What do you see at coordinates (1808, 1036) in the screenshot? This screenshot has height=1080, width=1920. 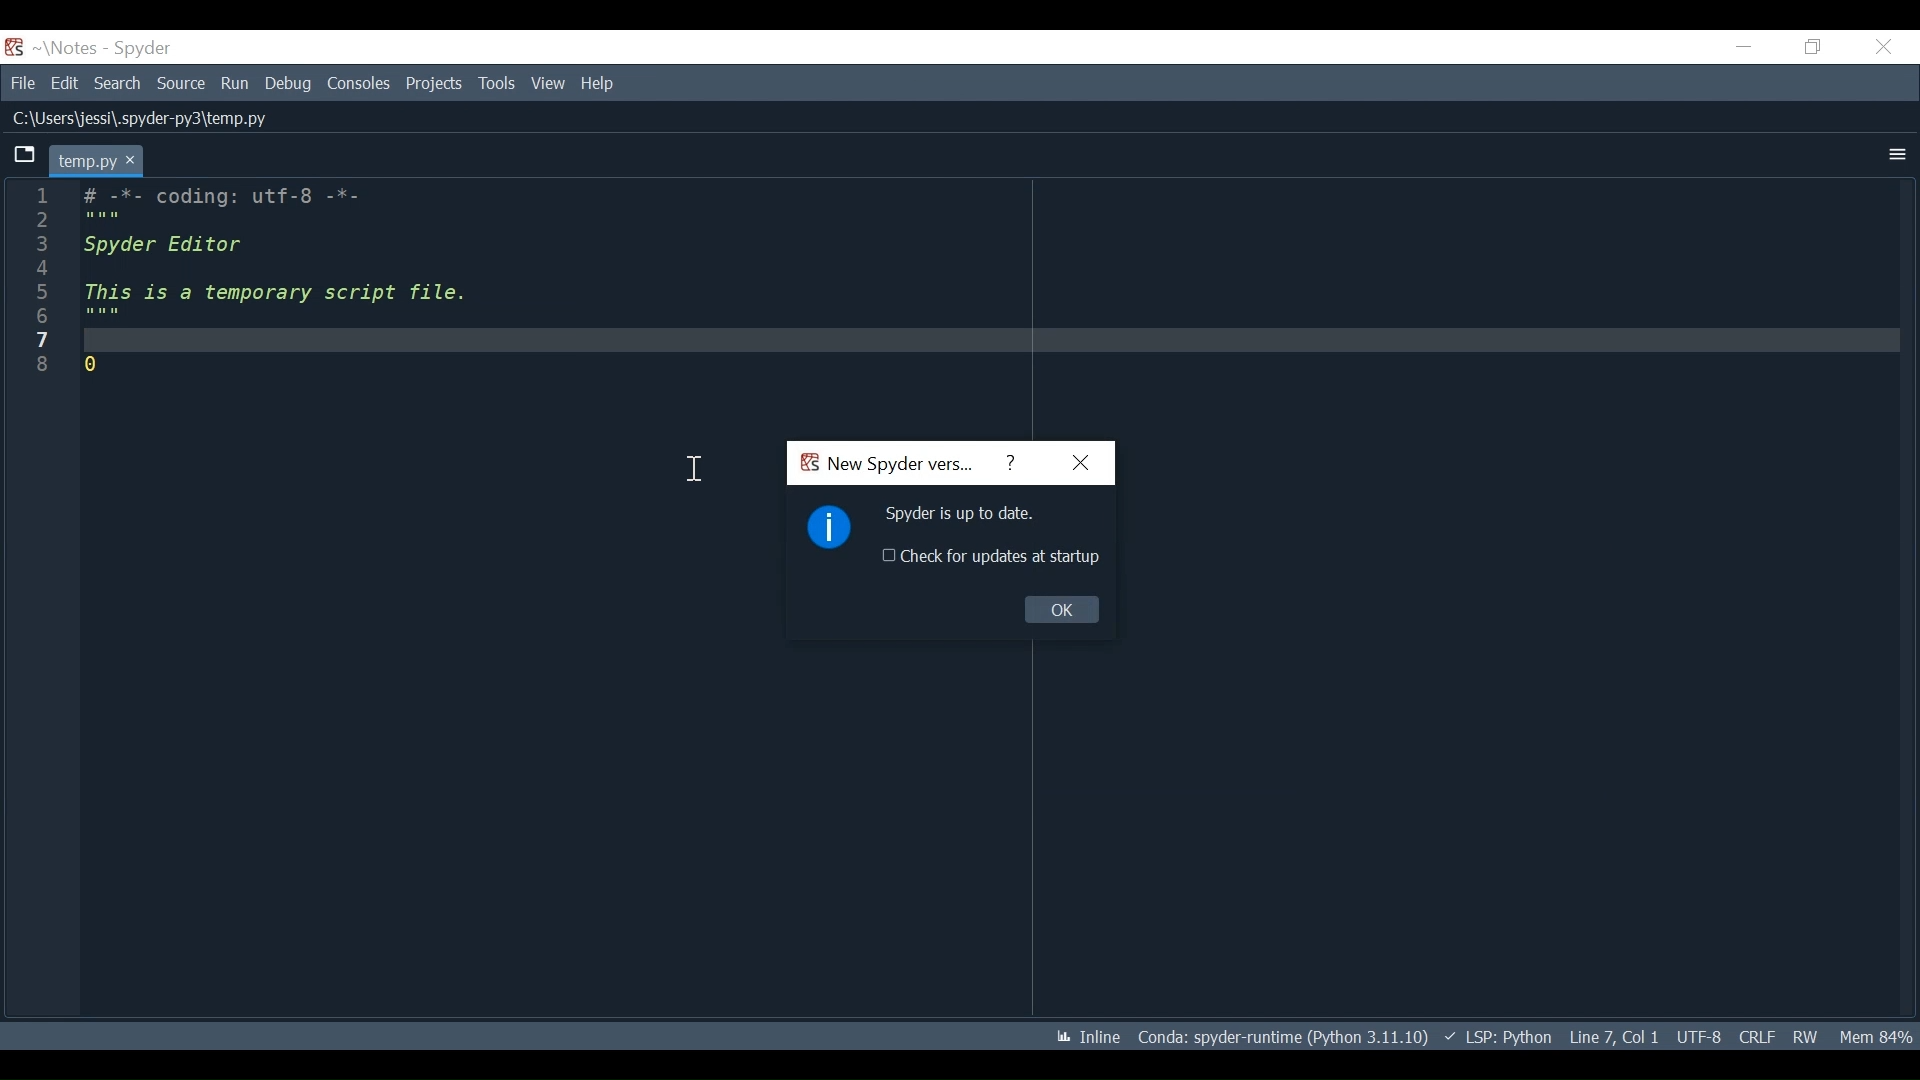 I see `RW` at bounding box center [1808, 1036].